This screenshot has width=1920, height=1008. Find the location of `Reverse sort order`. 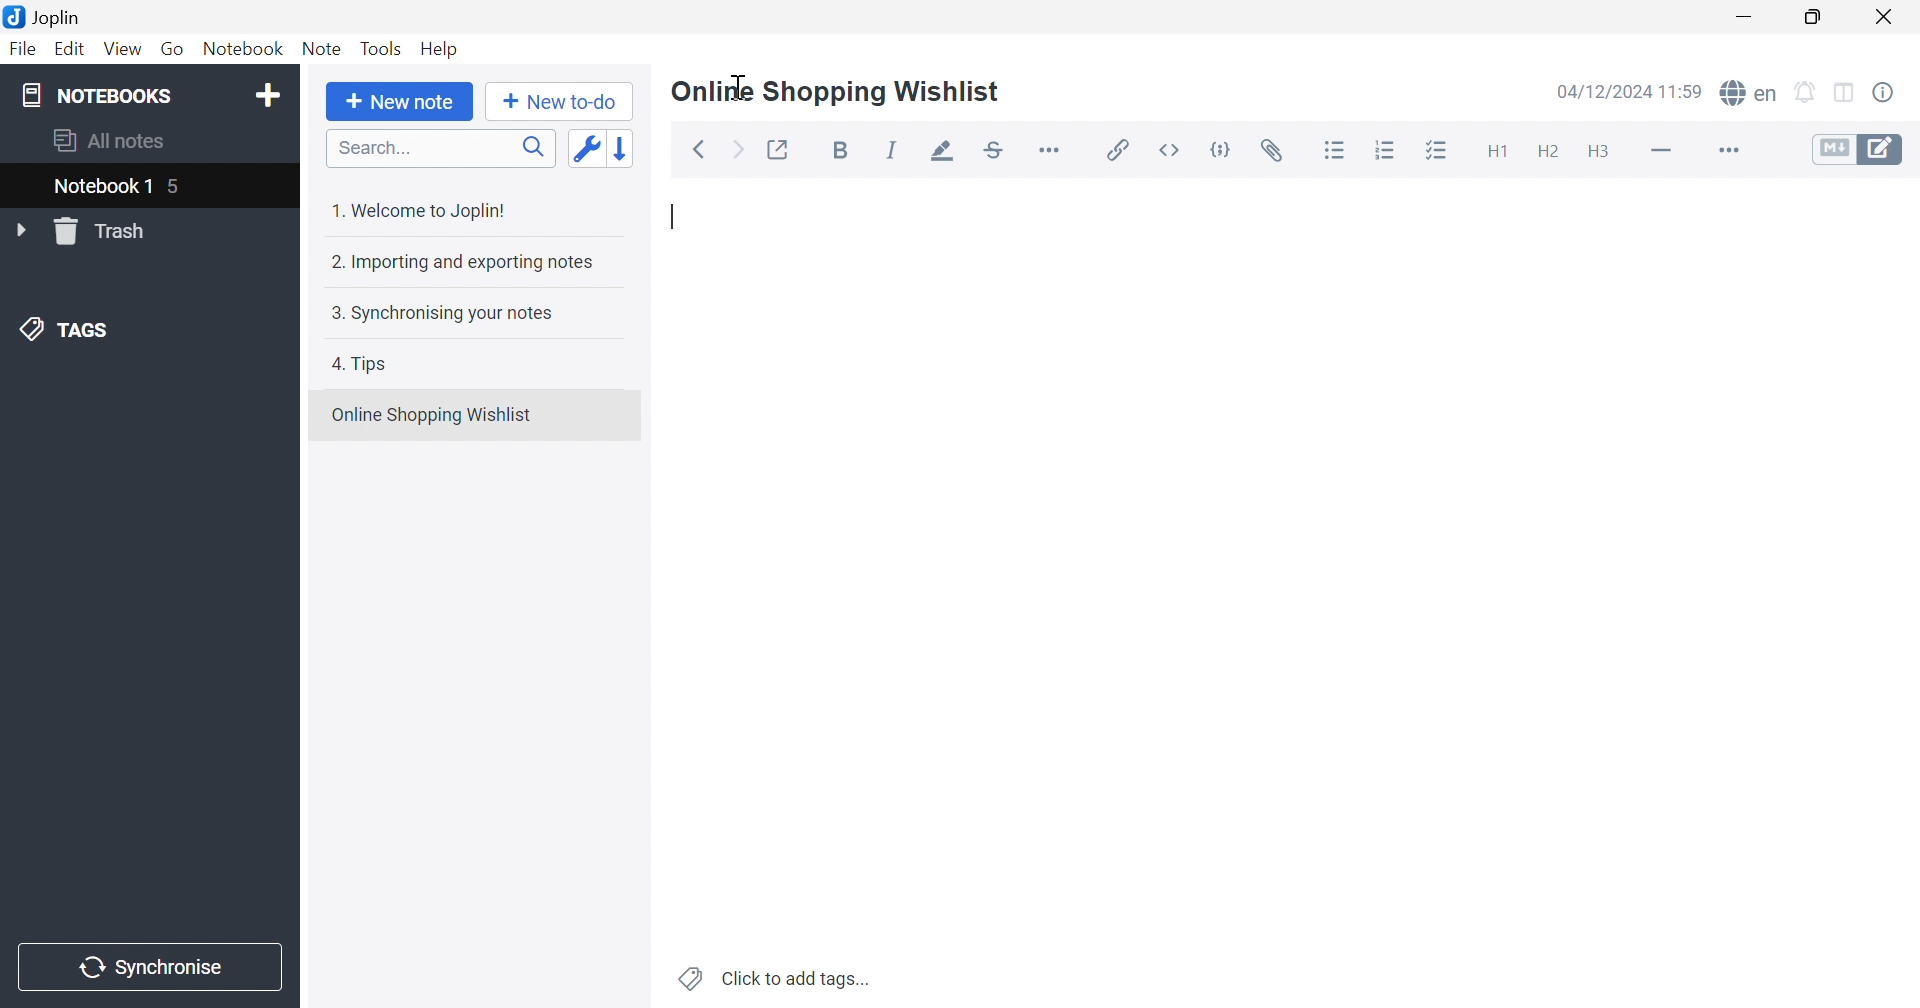

Reverse sort order is located at coordinates (622, 148).